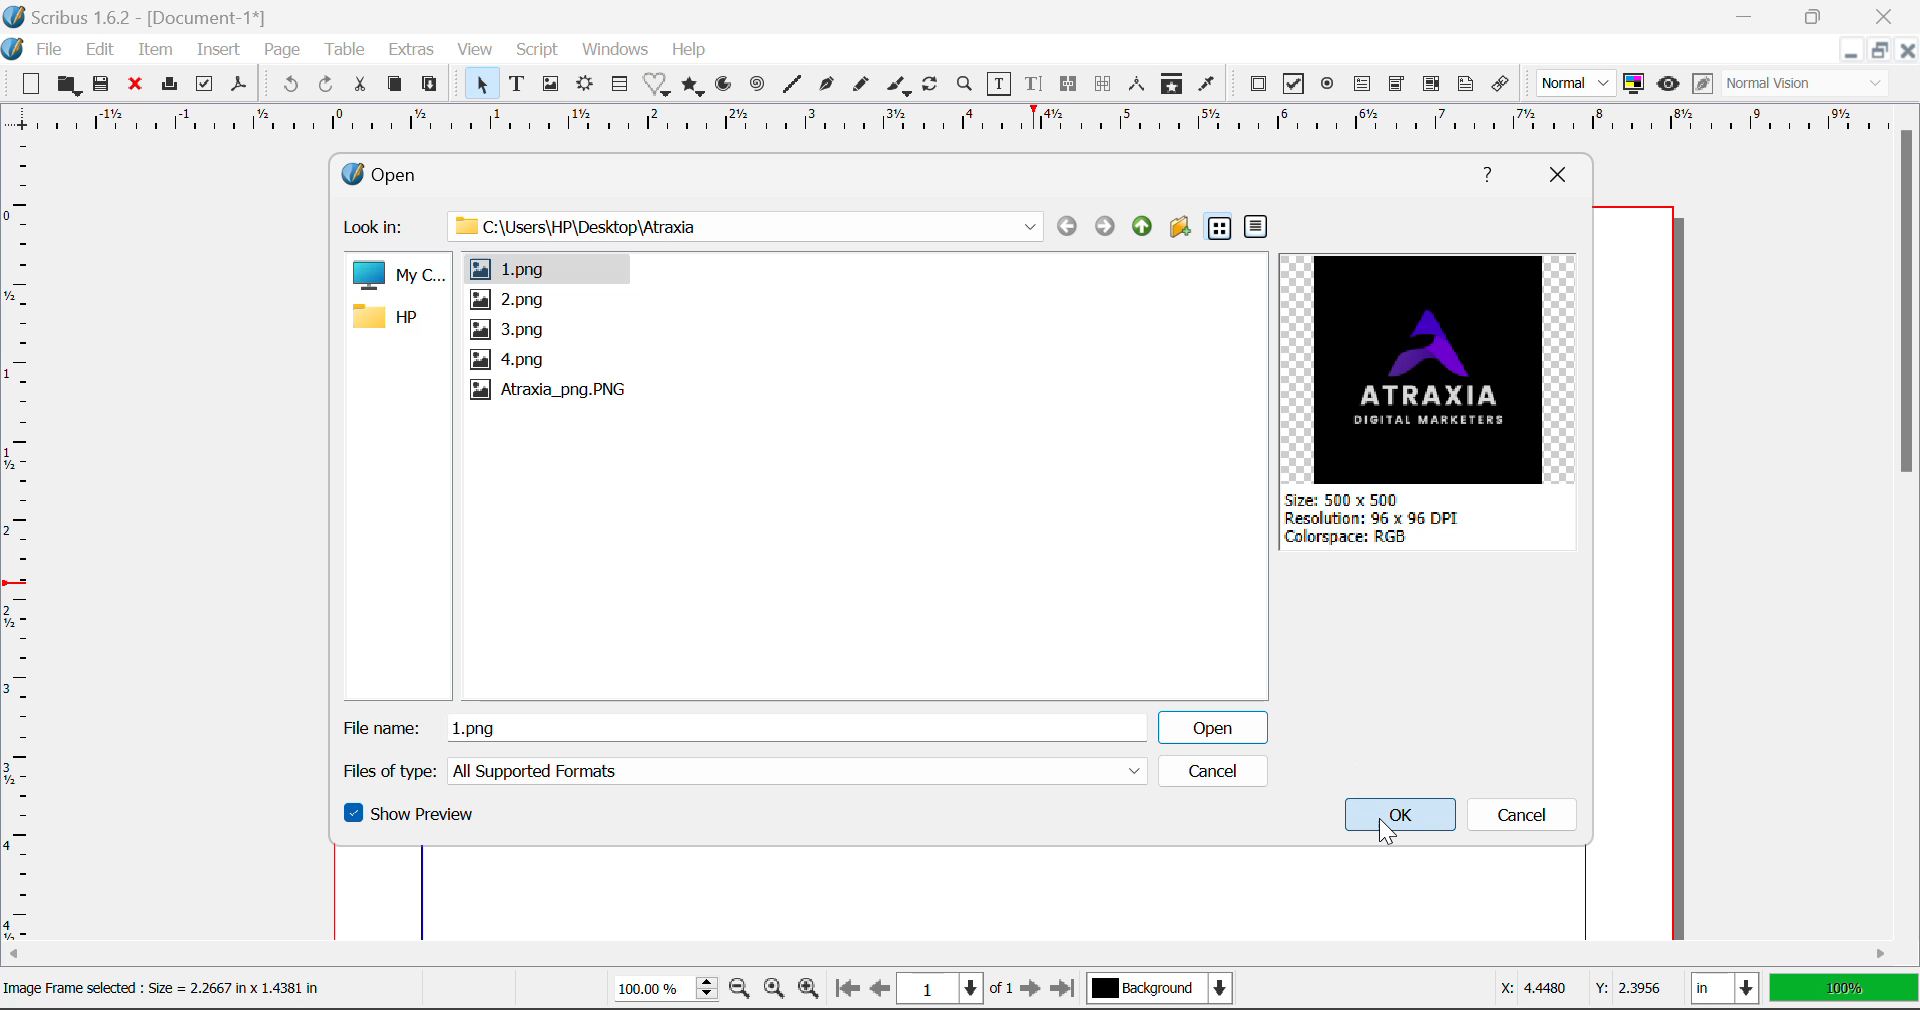 The image size is (1920, 1010). I want to click on 100%, so click(1843, 990).